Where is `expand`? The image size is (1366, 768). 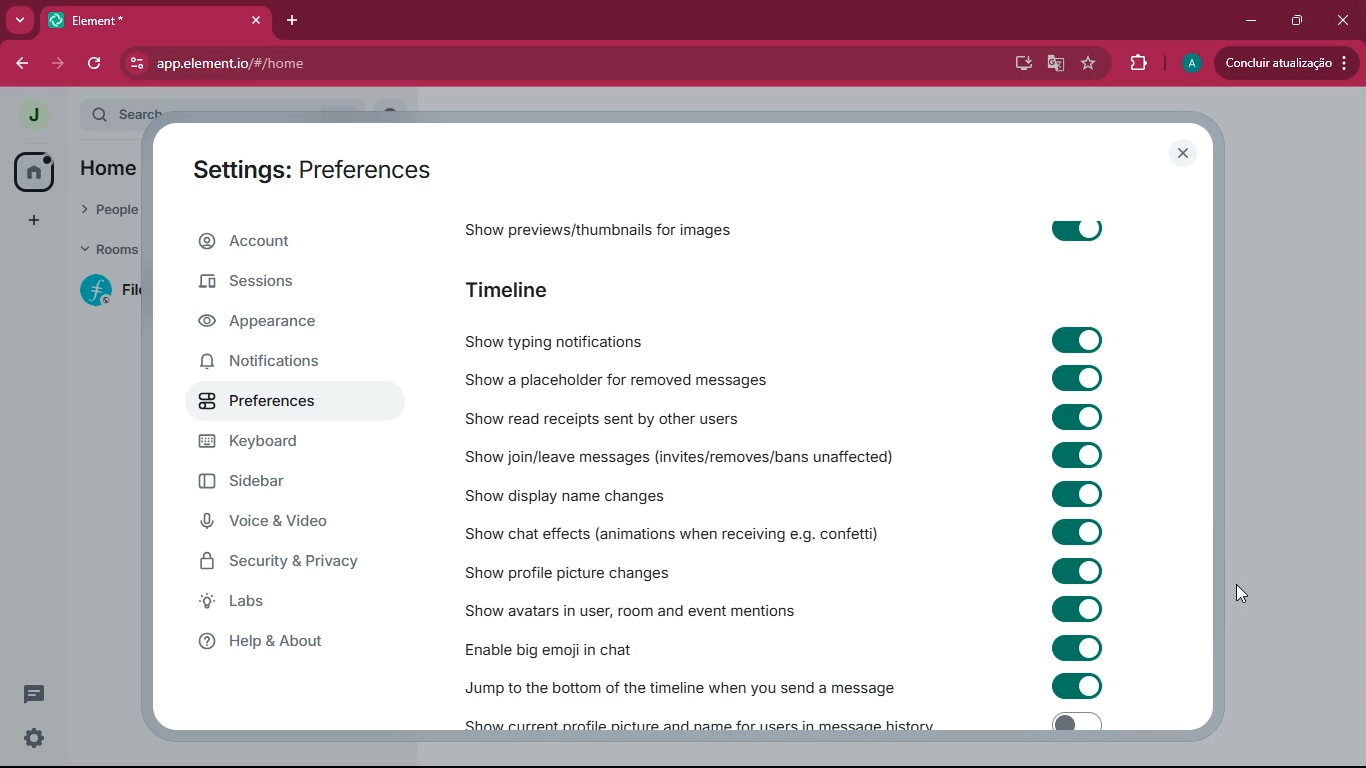 expand is located at coordinates (67, 116).